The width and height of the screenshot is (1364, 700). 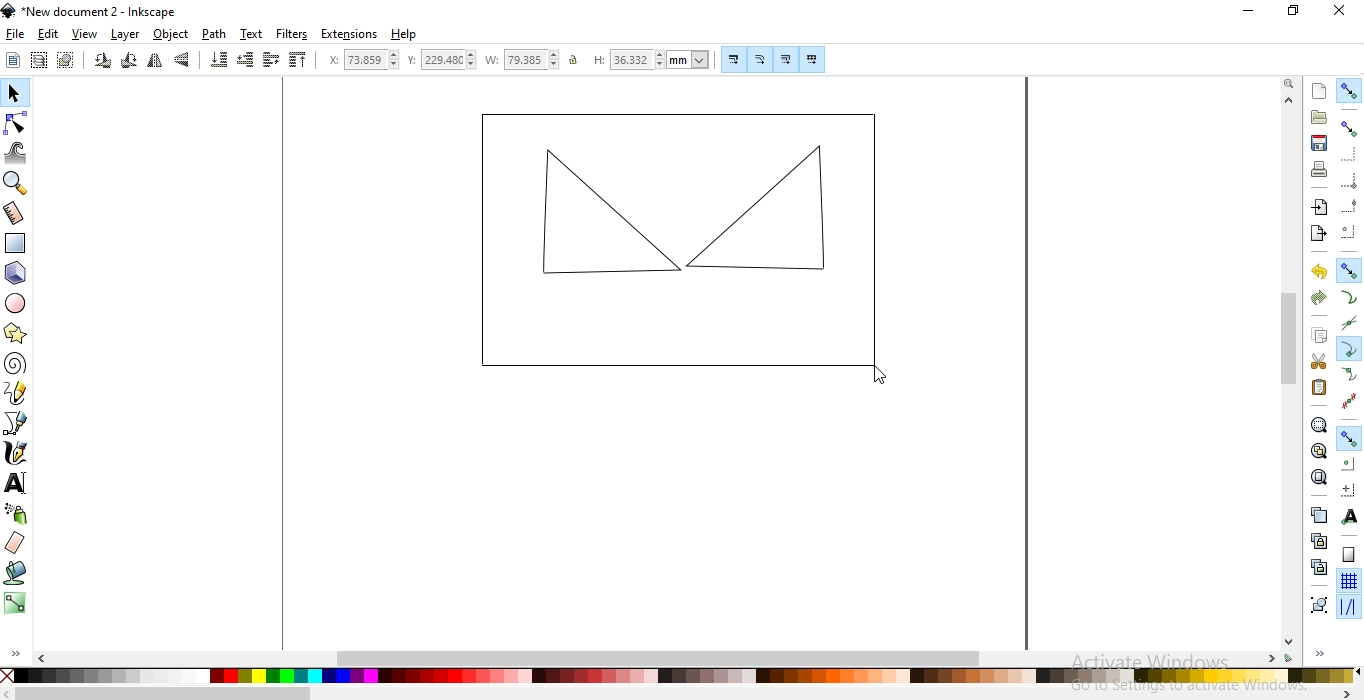 I want to click on snap to page border, so click(x=1349, y=555).